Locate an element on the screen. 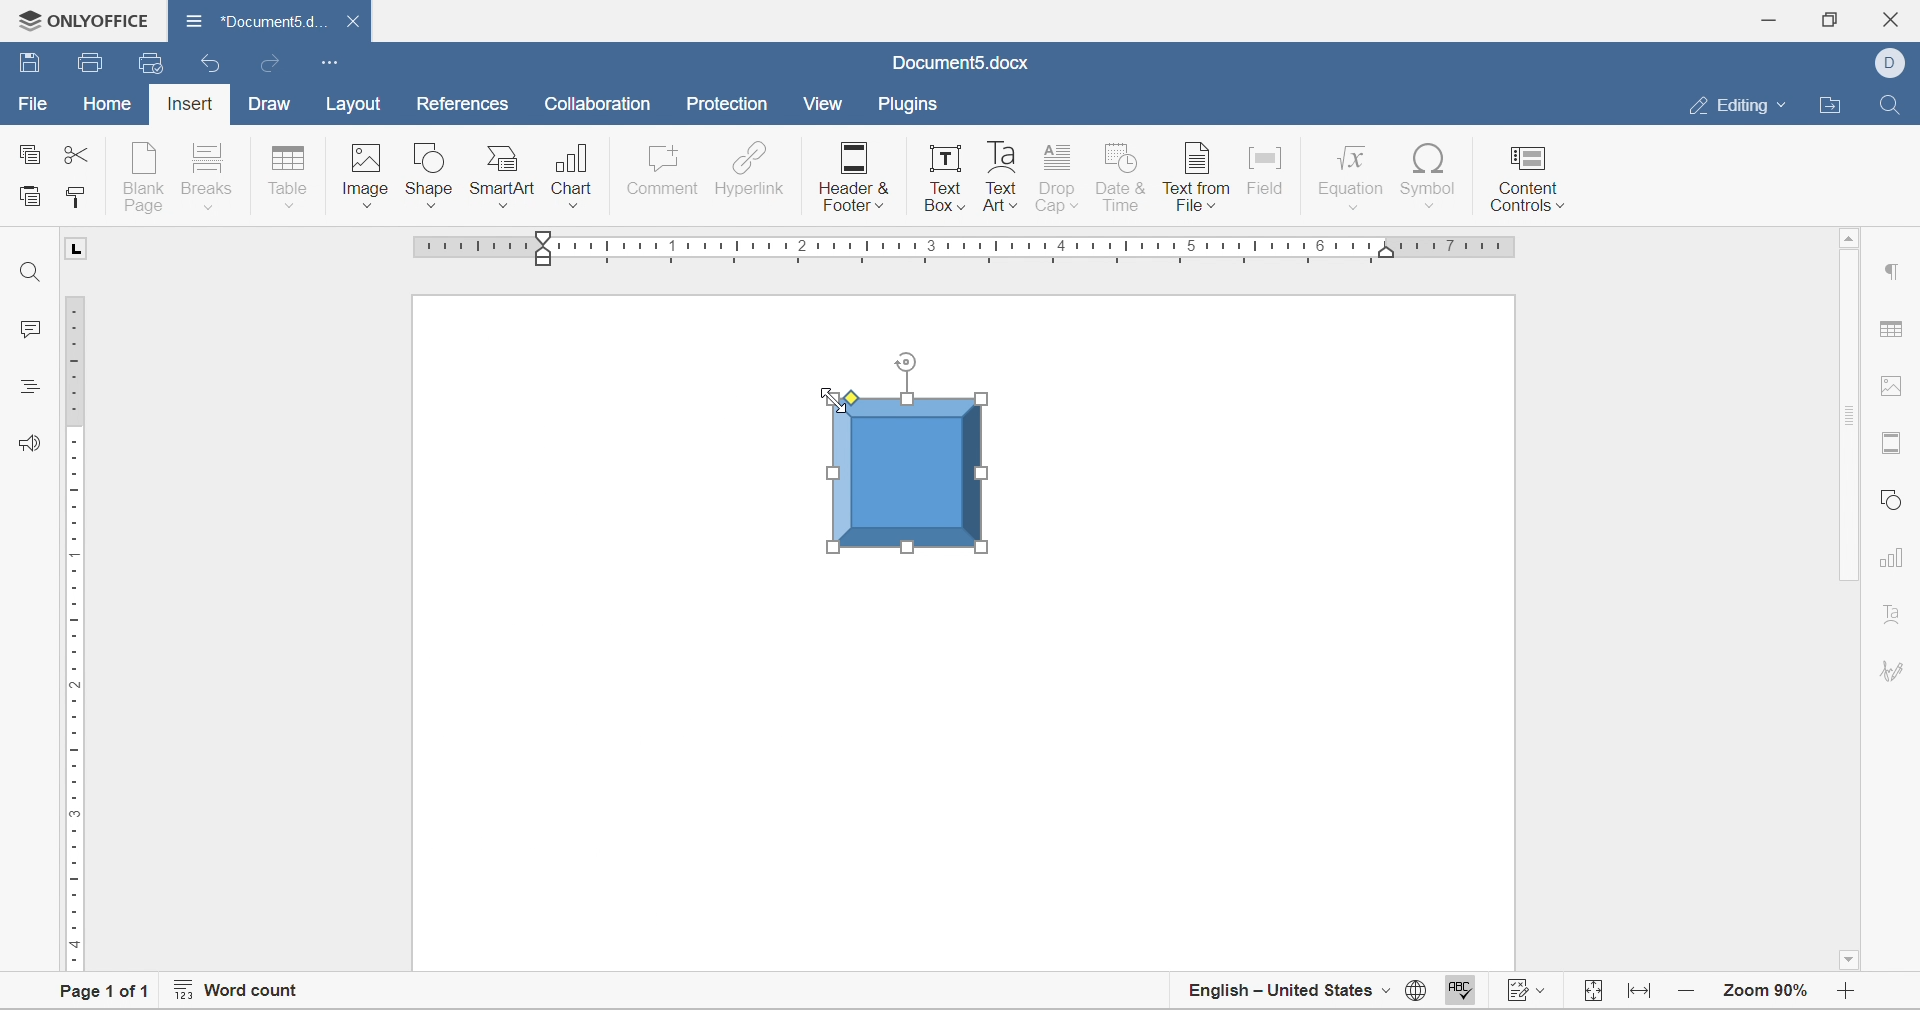 This screenshot has width=1920, height=1010. editing is located at coordinates (1733, 105).